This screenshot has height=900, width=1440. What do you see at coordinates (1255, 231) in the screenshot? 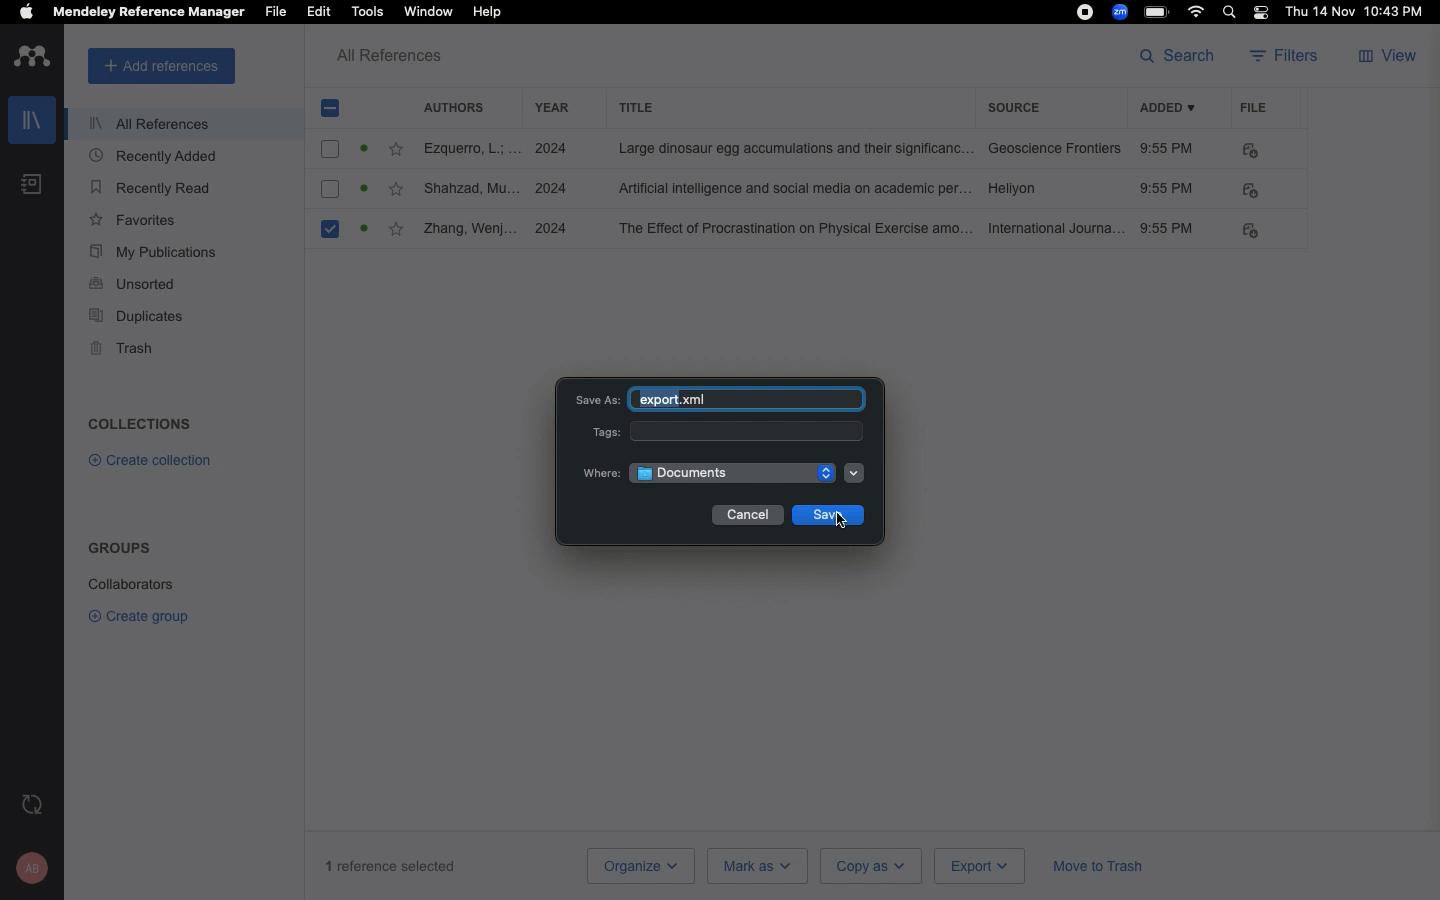
I see `PDF` at bounding box center [1255, 231].